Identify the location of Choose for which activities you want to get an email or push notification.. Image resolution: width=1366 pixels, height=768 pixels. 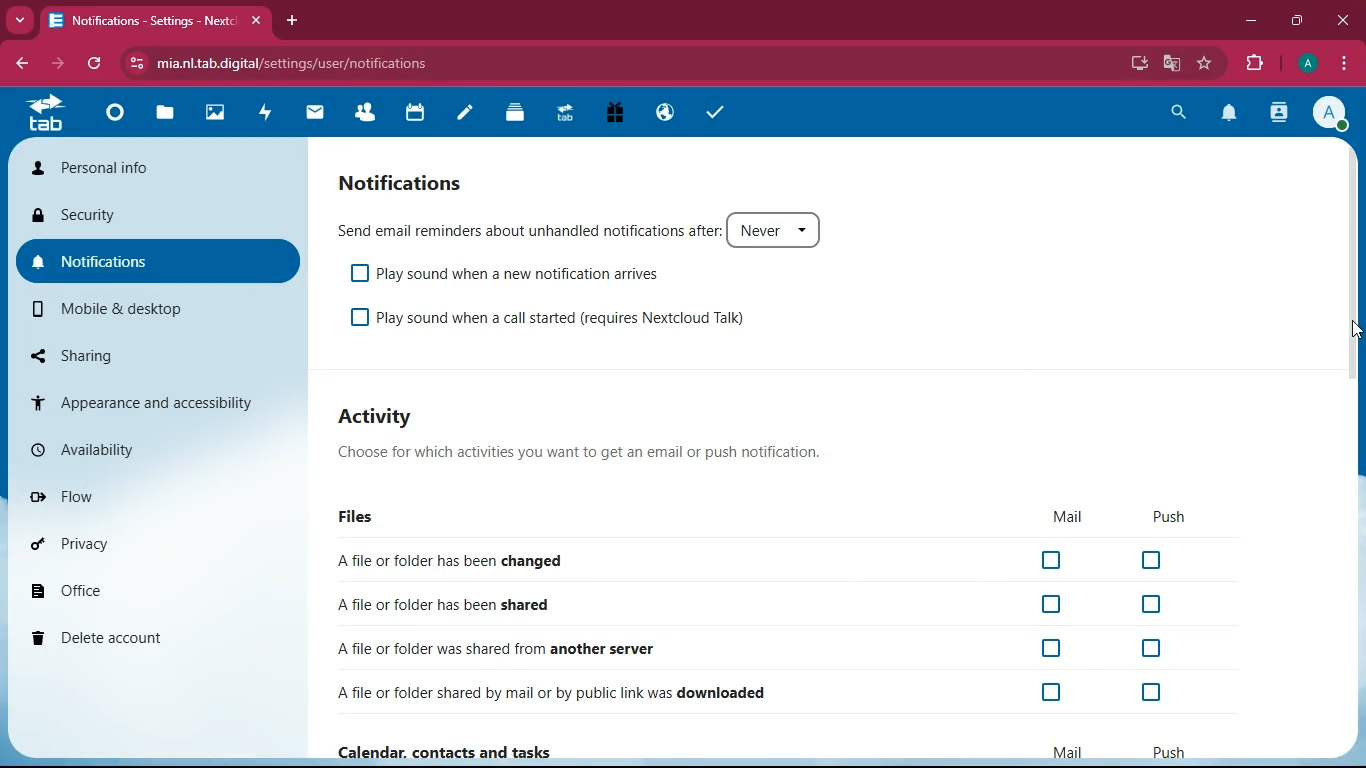
(583, 452).